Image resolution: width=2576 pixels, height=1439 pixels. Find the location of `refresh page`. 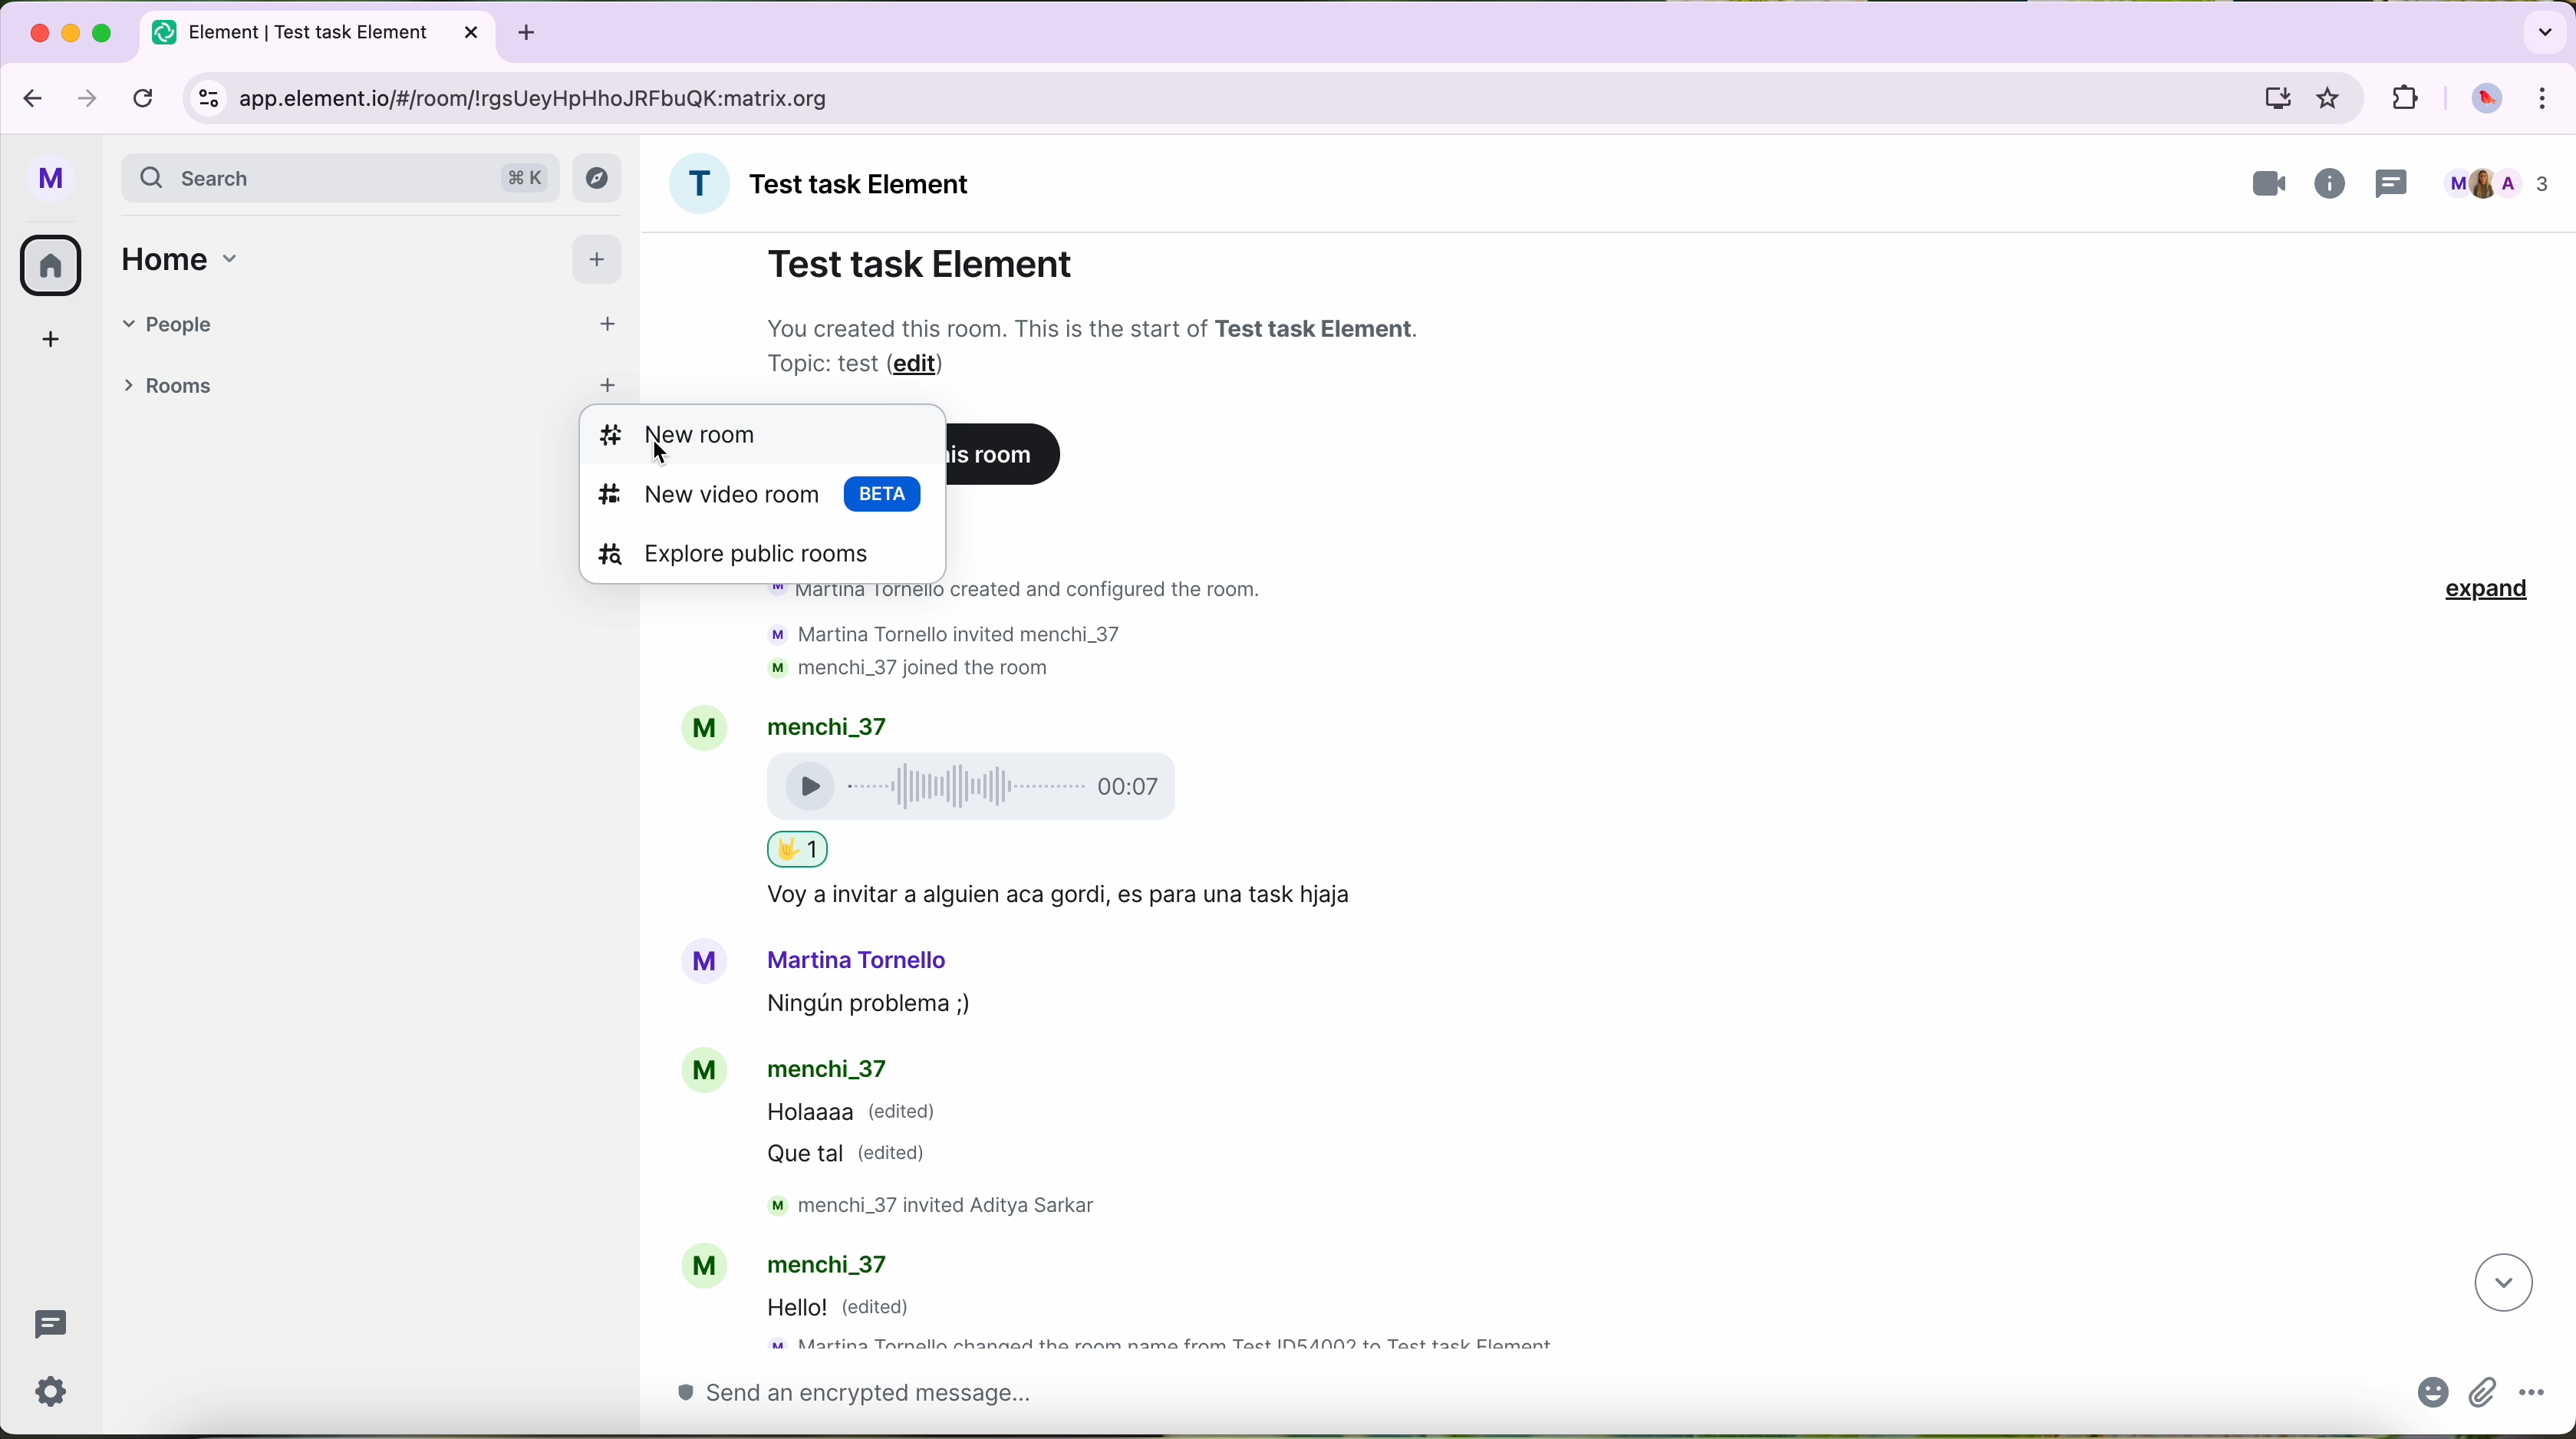

refresh page is located at coordinates (145, 96).